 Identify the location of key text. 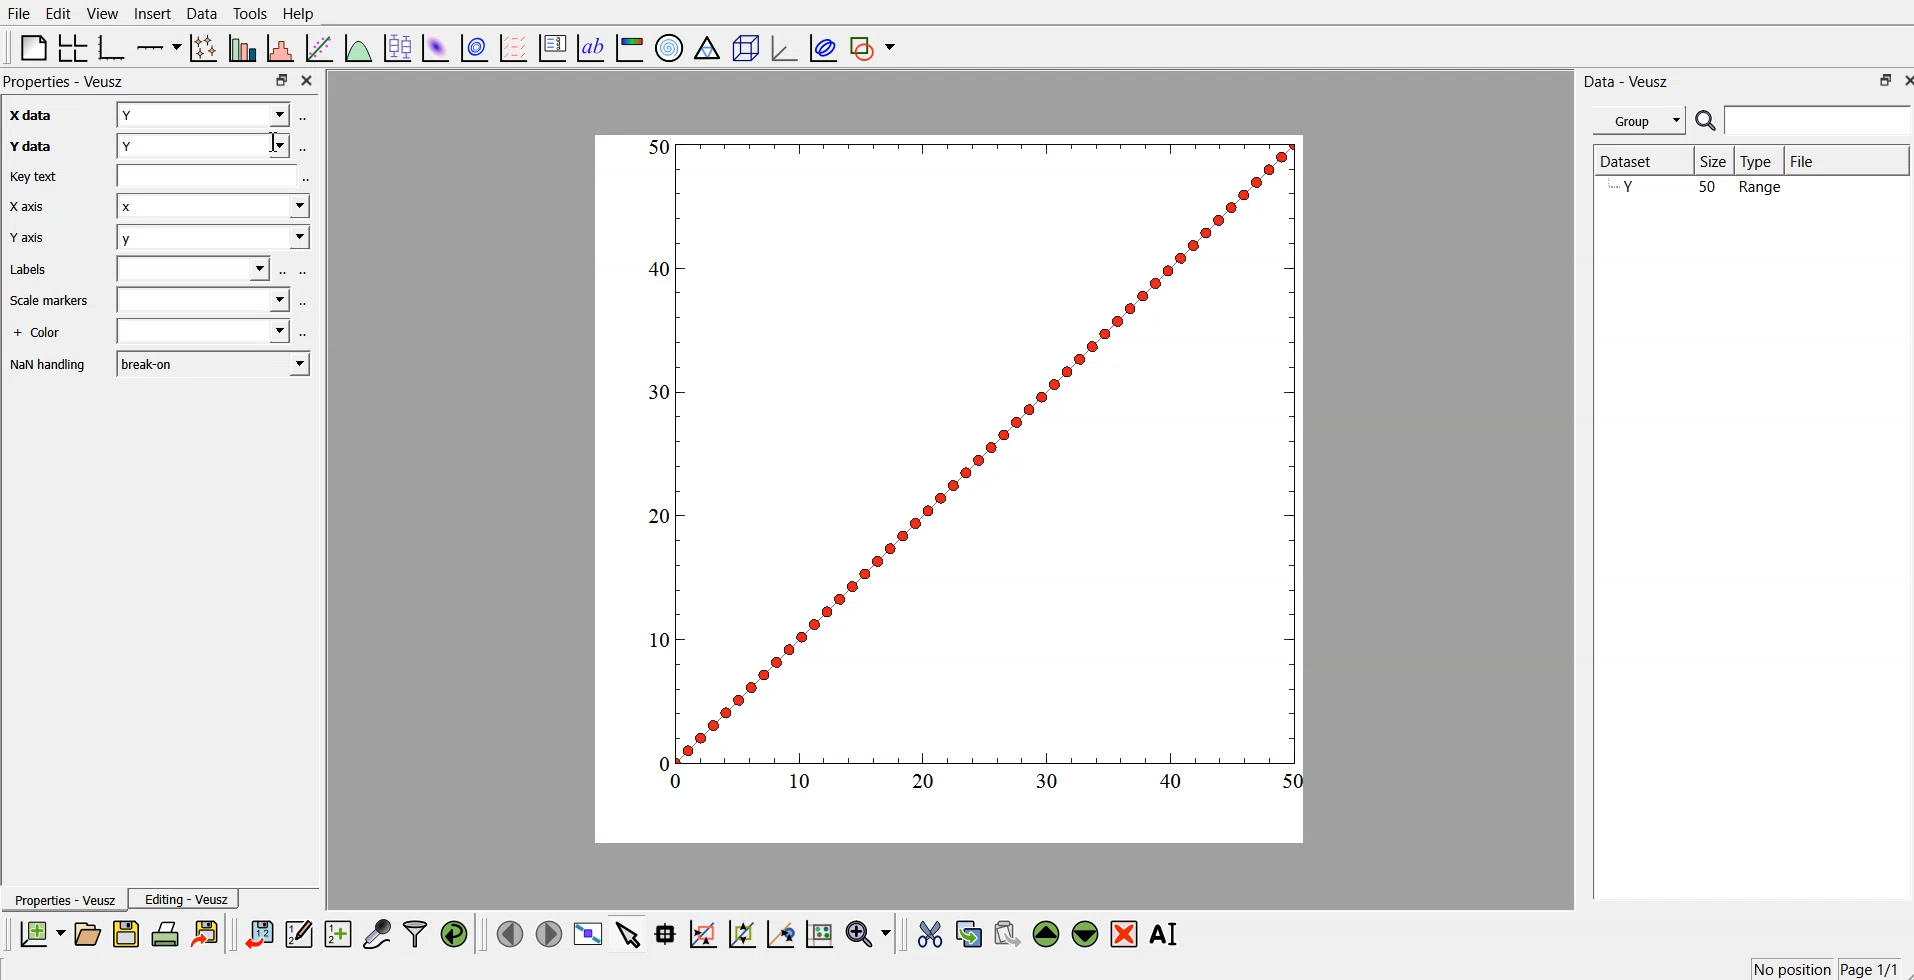
(48, 177).